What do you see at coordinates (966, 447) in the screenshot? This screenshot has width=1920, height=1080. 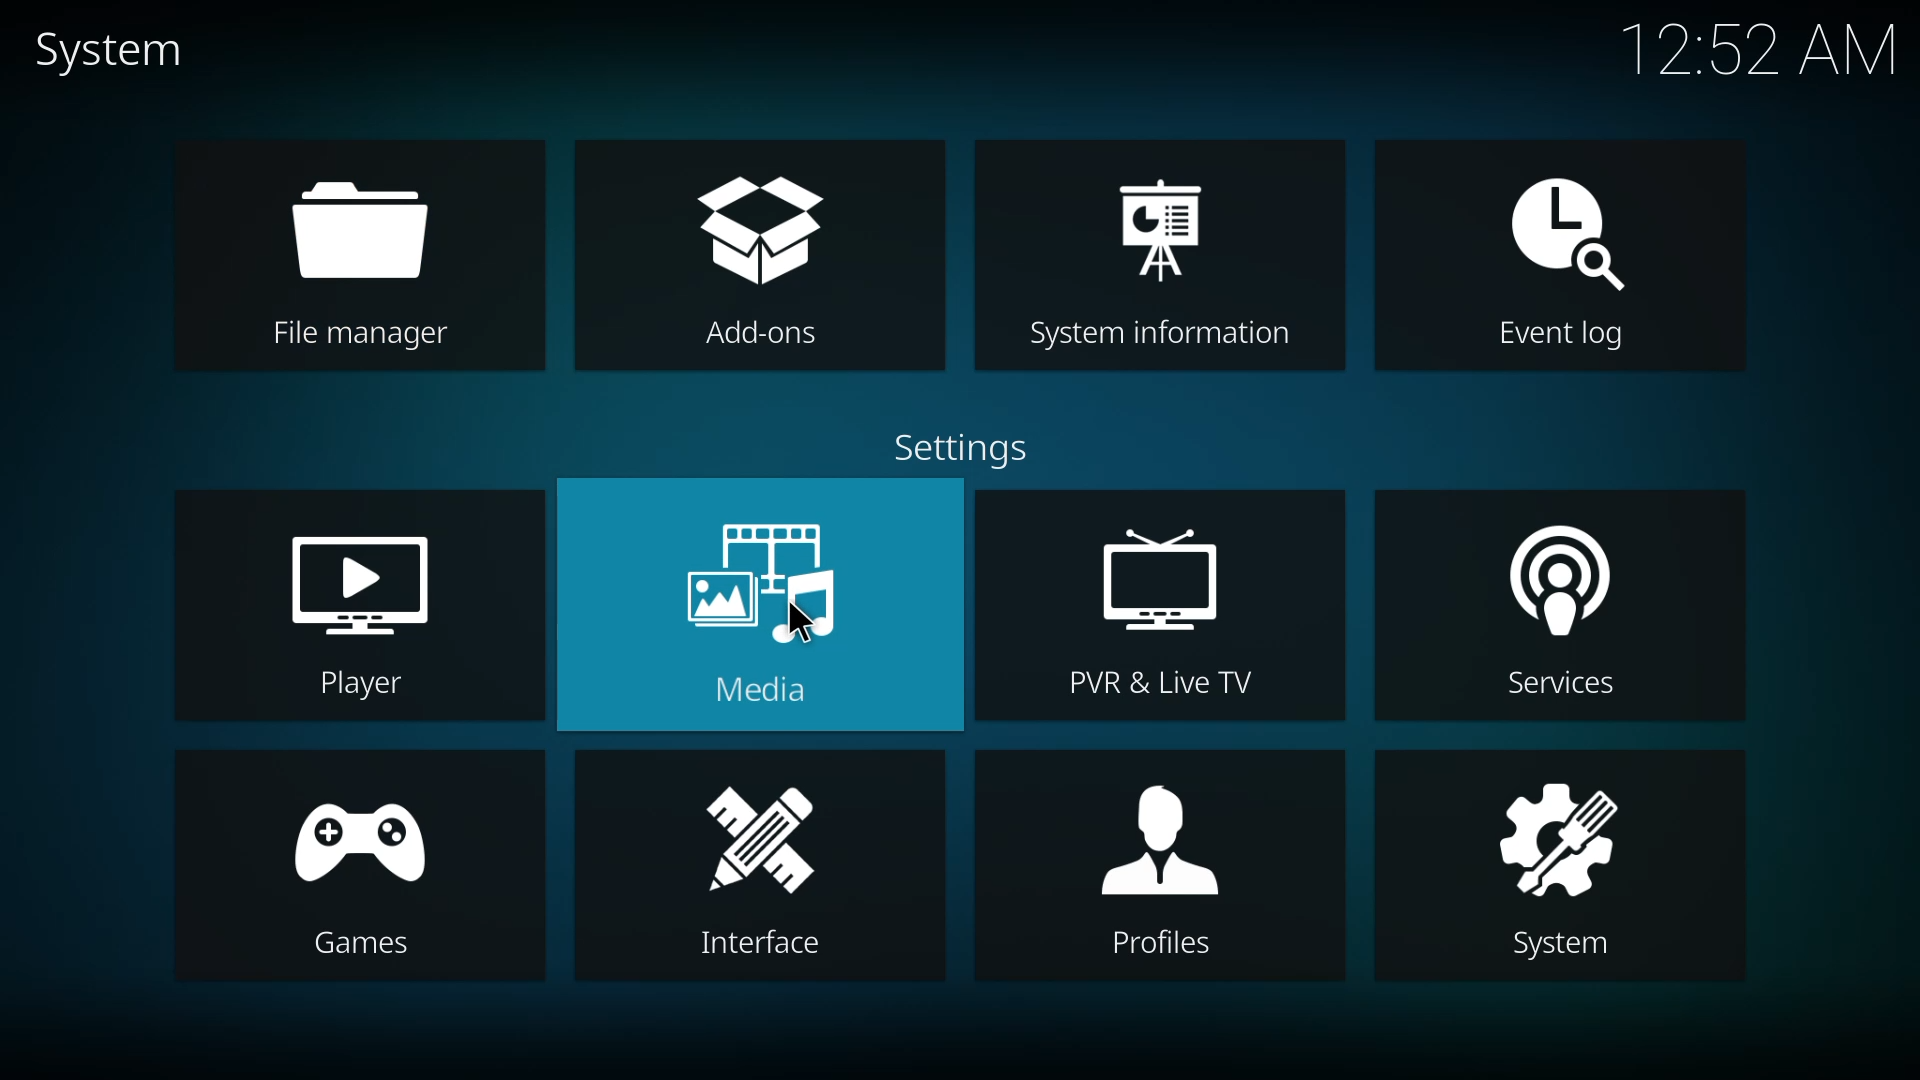 I see `settings` at bounding box center [966, 447].